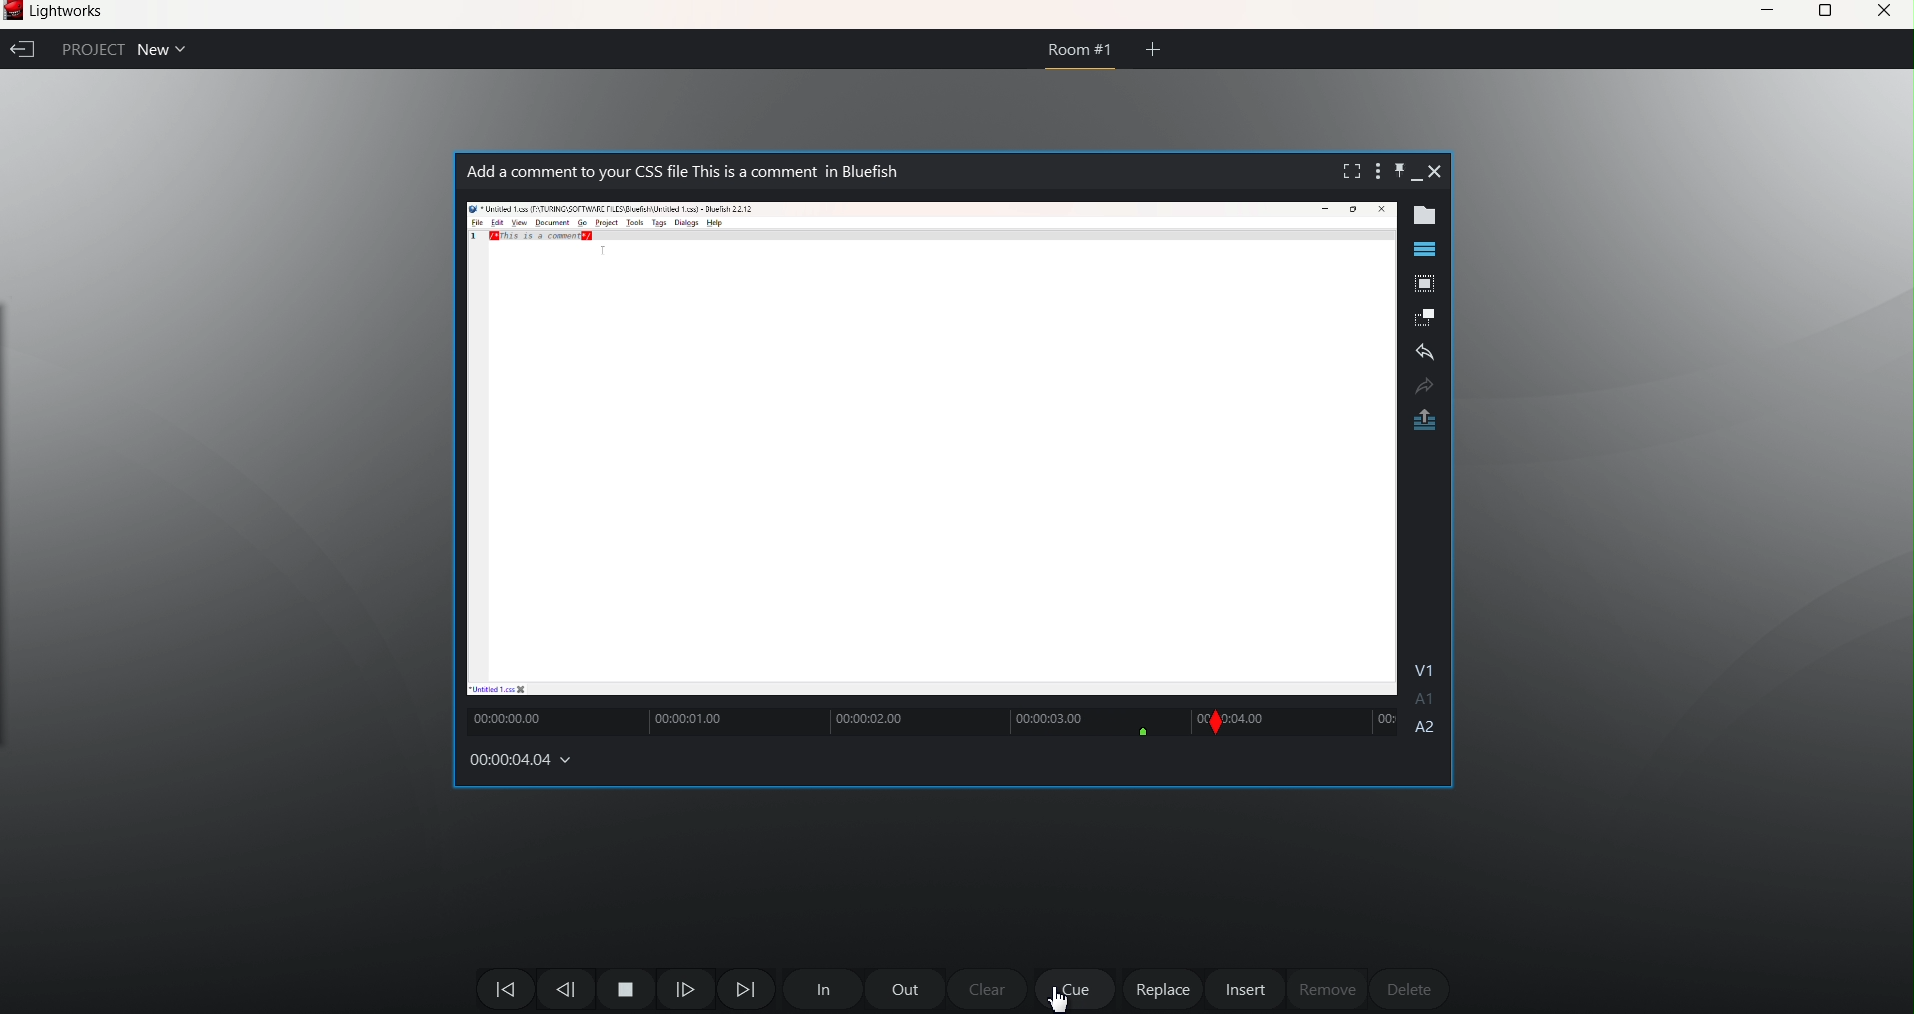 This screenshot has width=1914, height=1014. I want to click on insert, so click(1246, 989).